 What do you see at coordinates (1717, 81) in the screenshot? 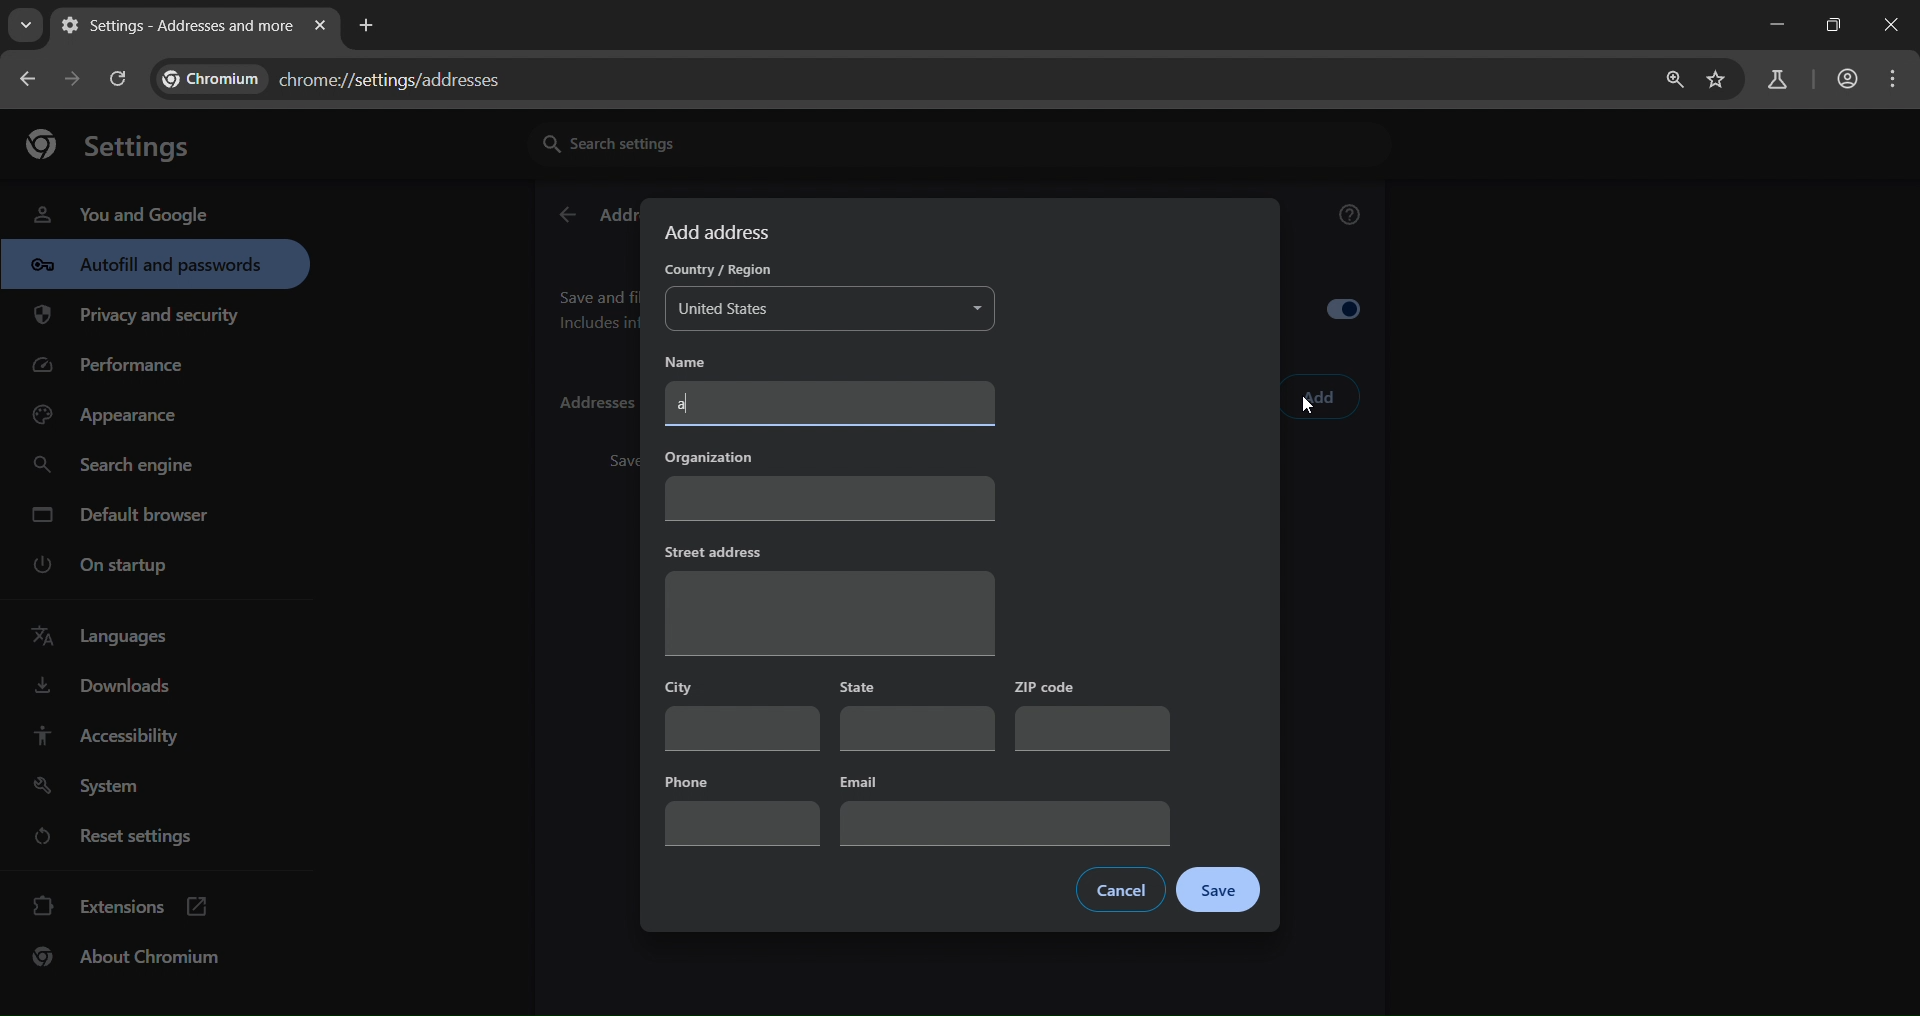
I see `bookmark page` at bounding box center [1717, 81].